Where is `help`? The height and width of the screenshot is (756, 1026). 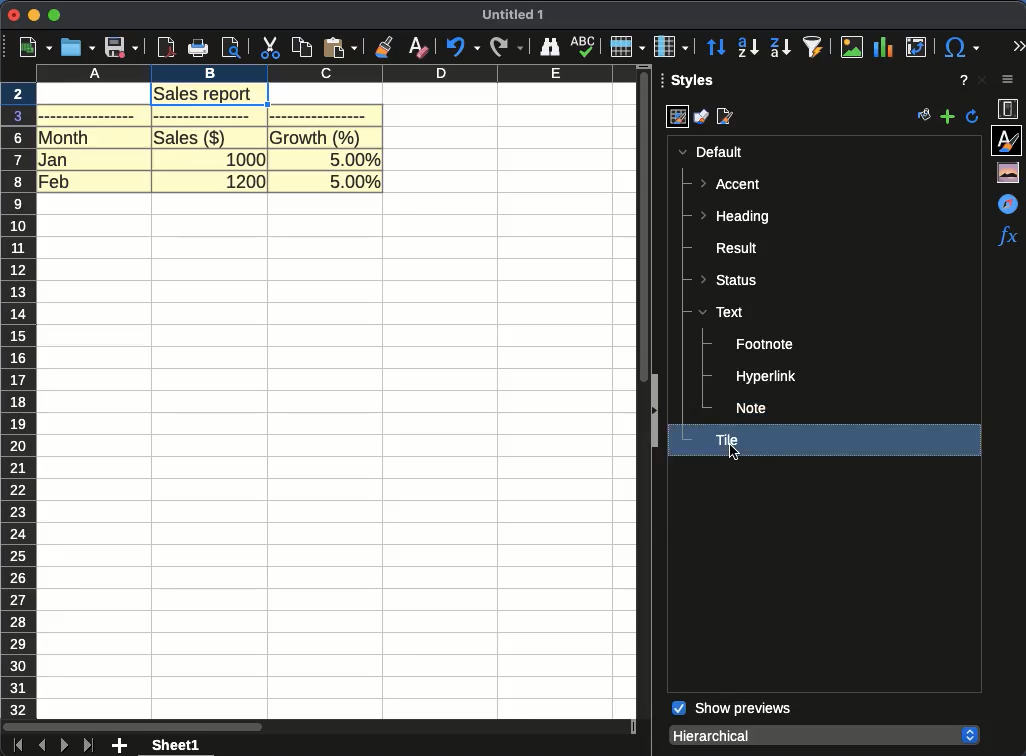 help is located at coordinates (964, 80).